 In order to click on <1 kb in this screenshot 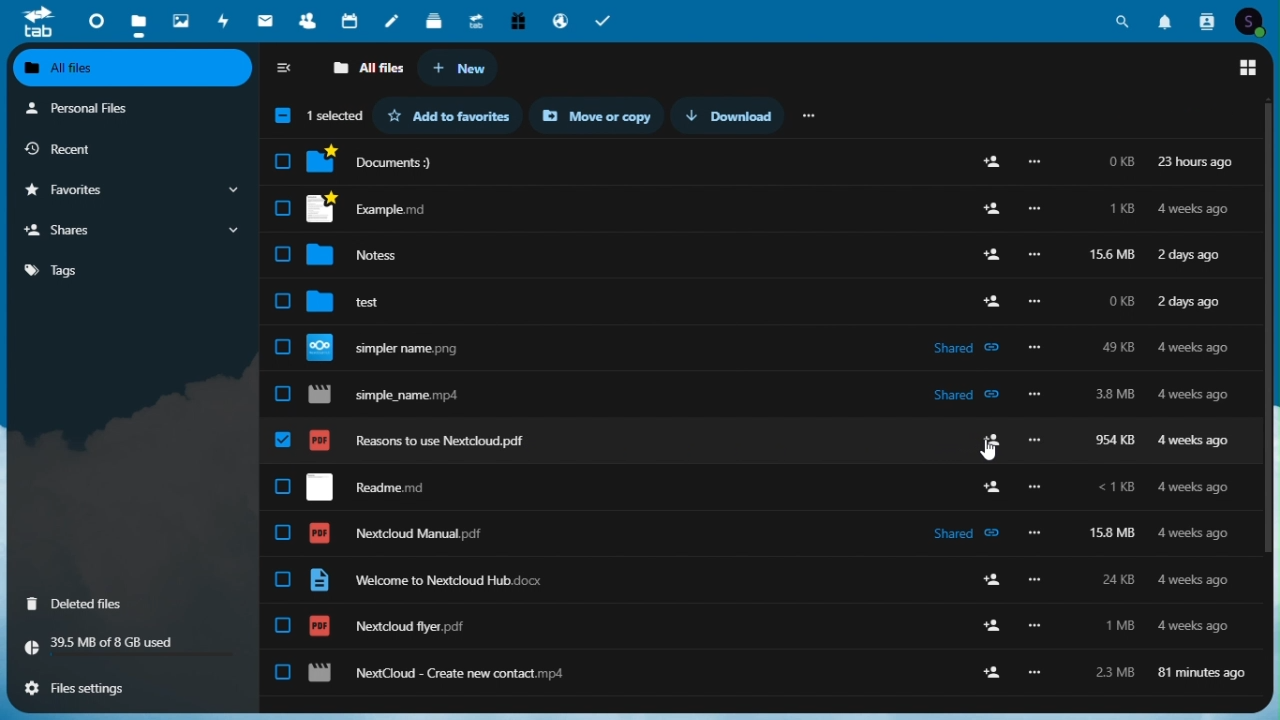, I will do `click(1116, 489)`.